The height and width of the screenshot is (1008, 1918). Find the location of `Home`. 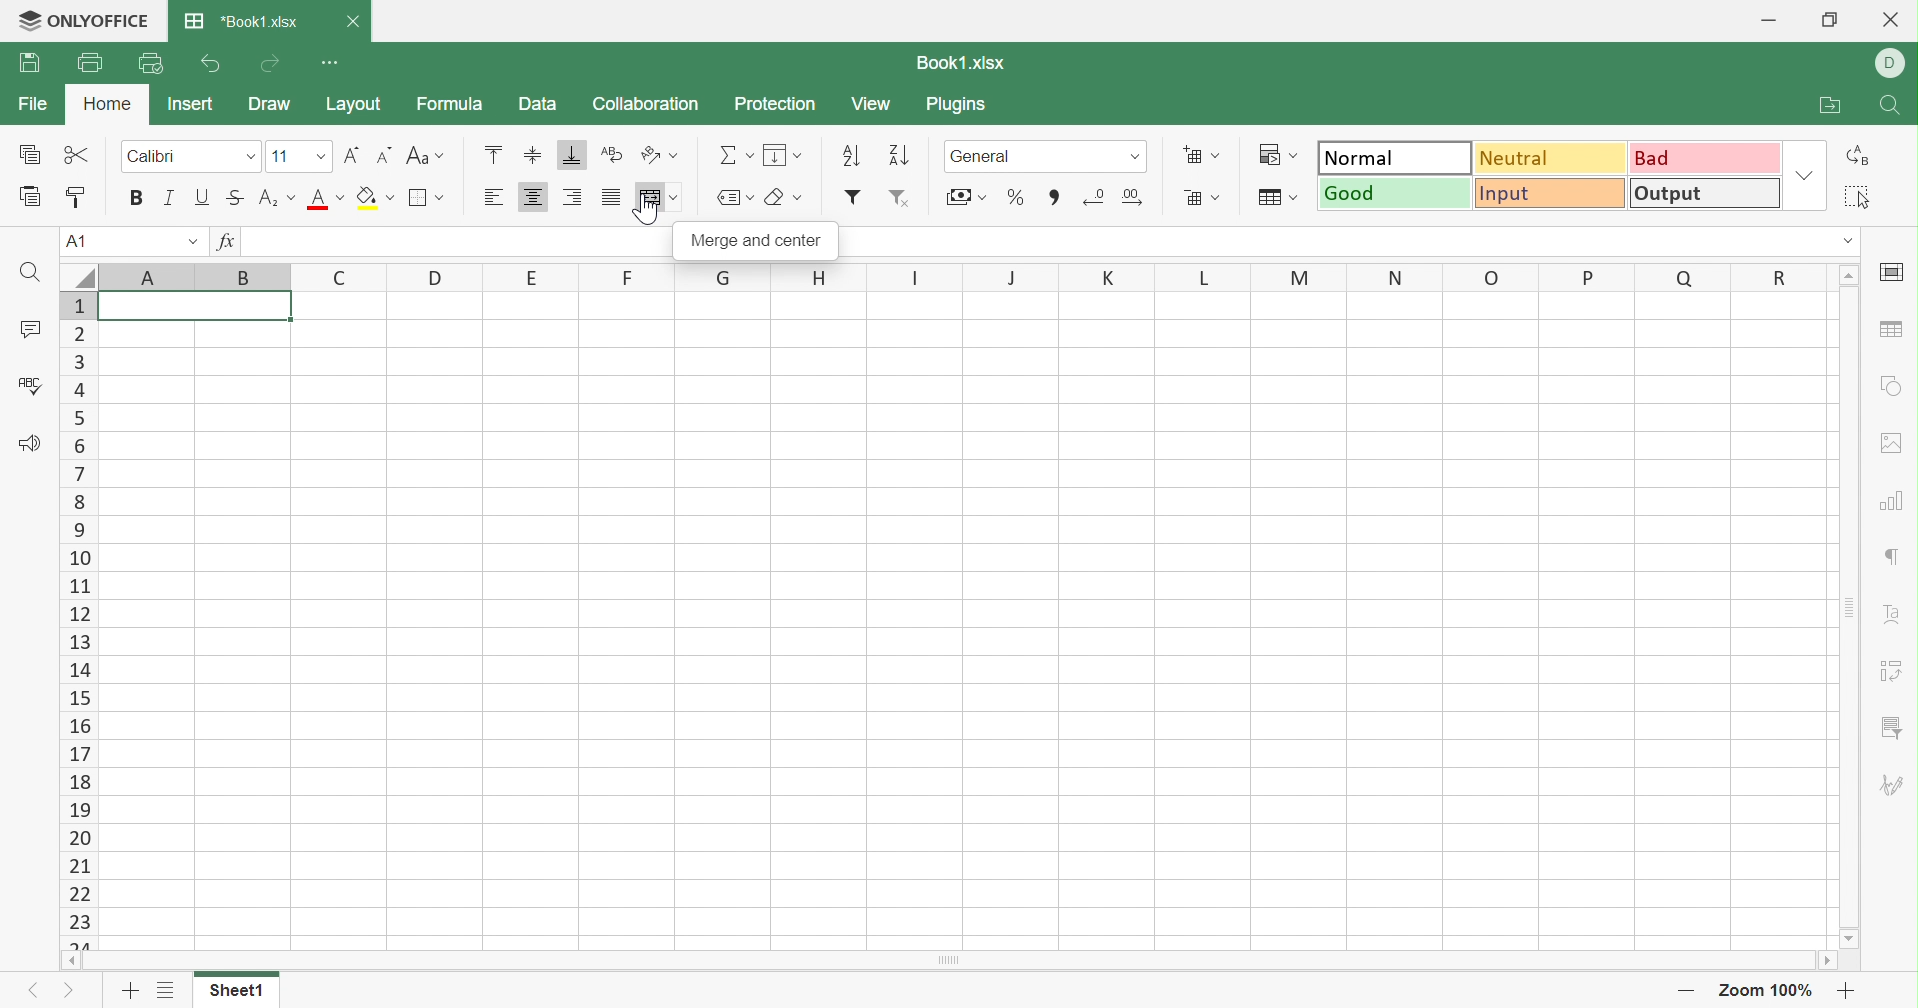

Home is located at coordinates (112, 106).